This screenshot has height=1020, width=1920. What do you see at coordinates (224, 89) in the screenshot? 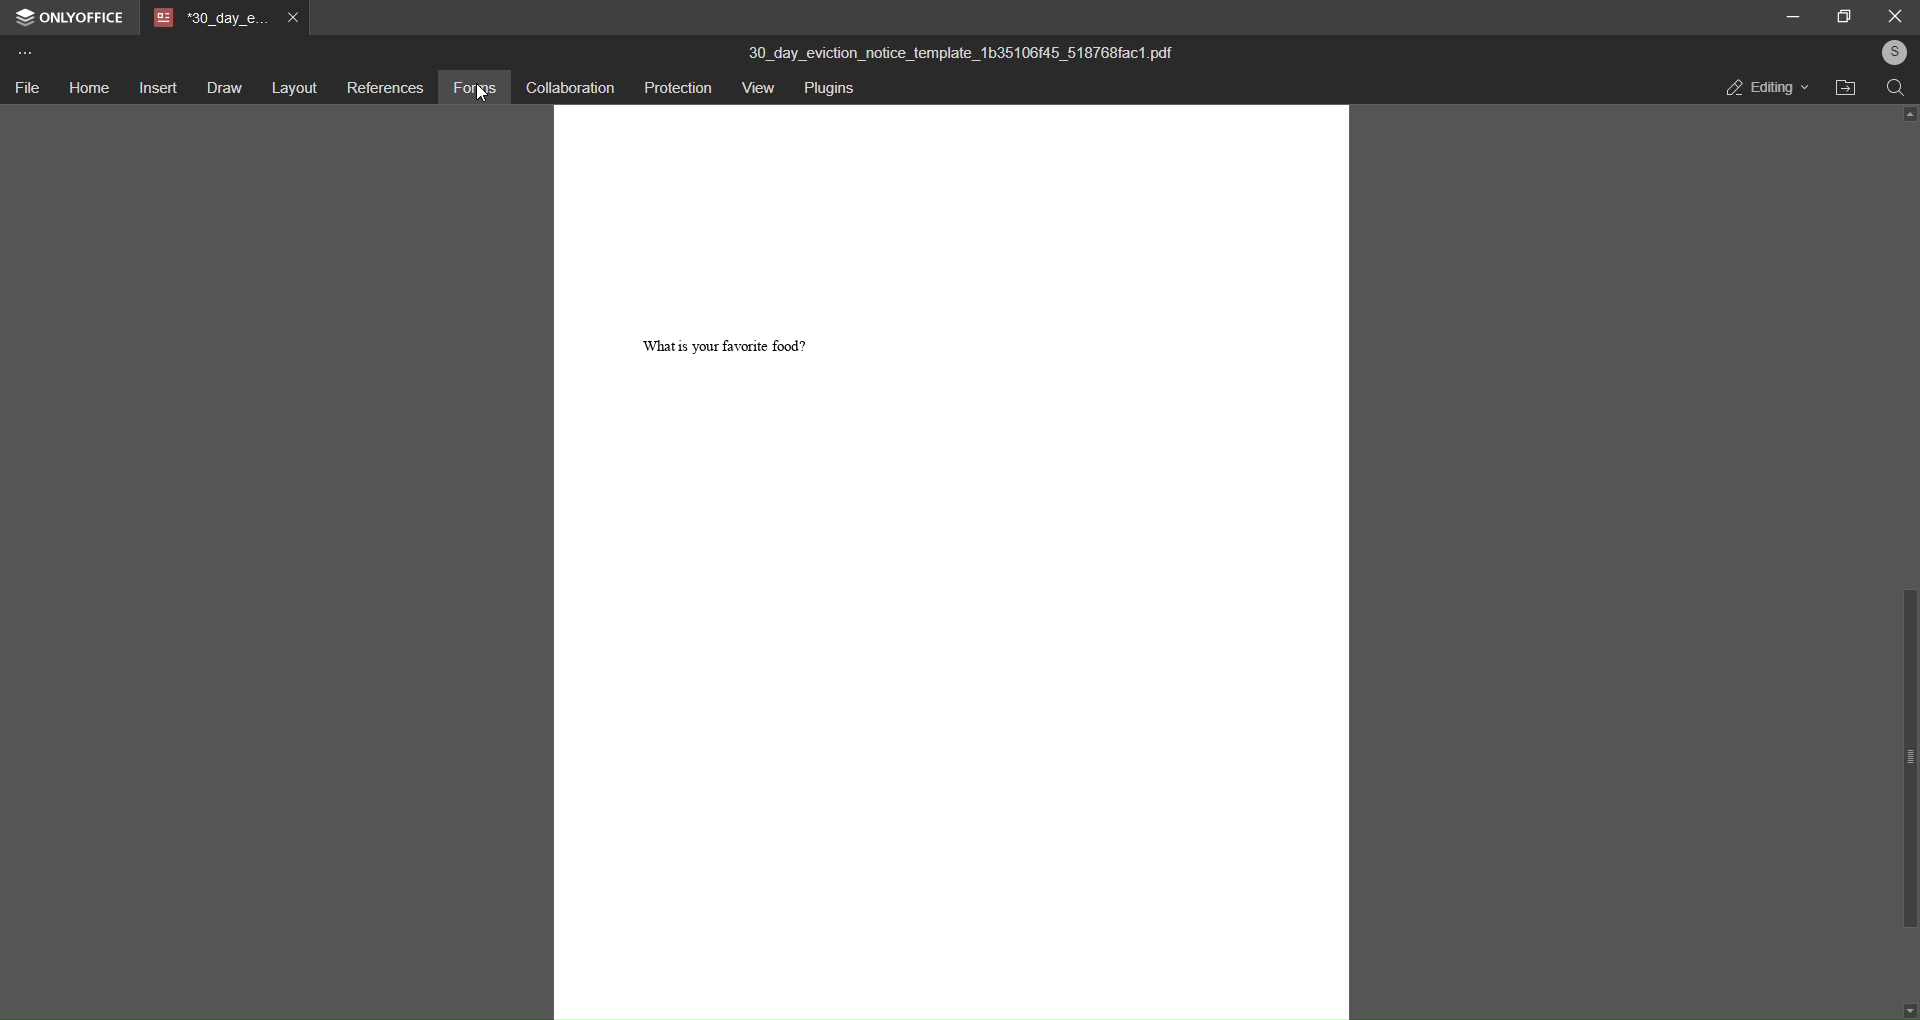
I see `draw` at bounding box center [224, 89].